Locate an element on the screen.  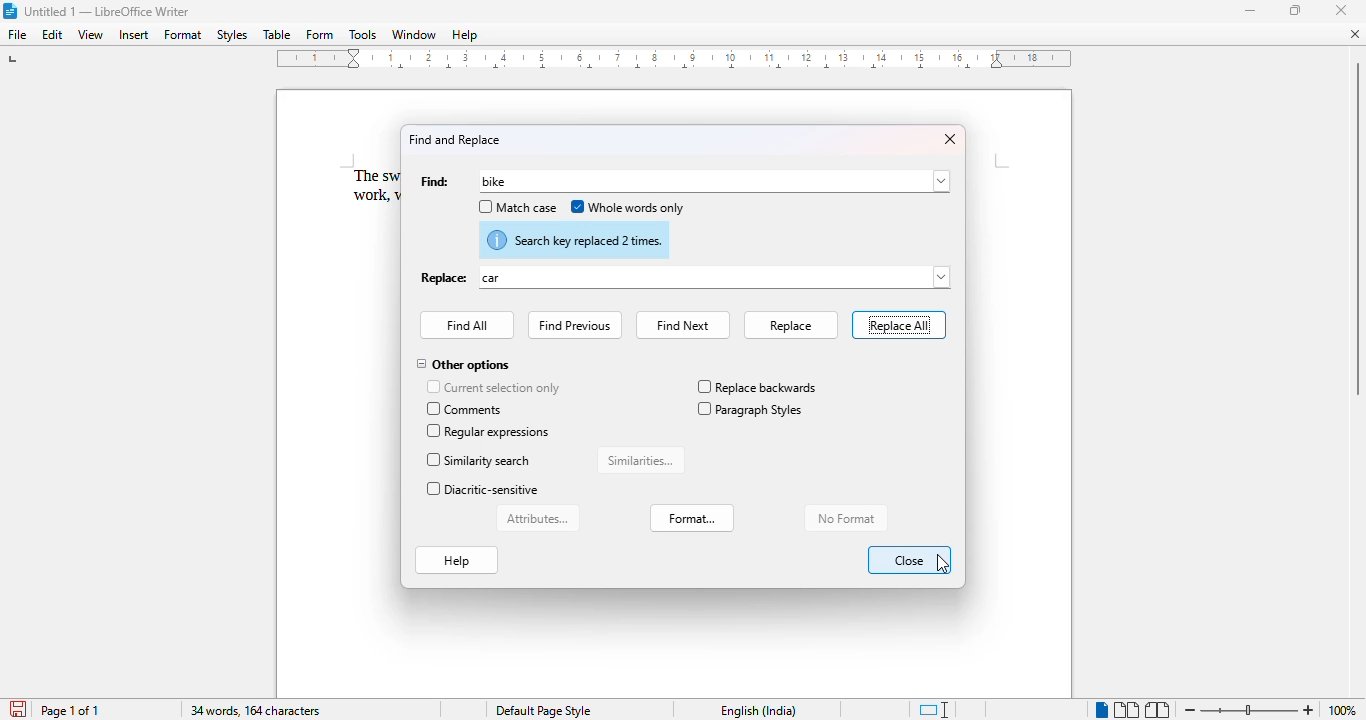
regular expressions is located at coordinates (490, 431).